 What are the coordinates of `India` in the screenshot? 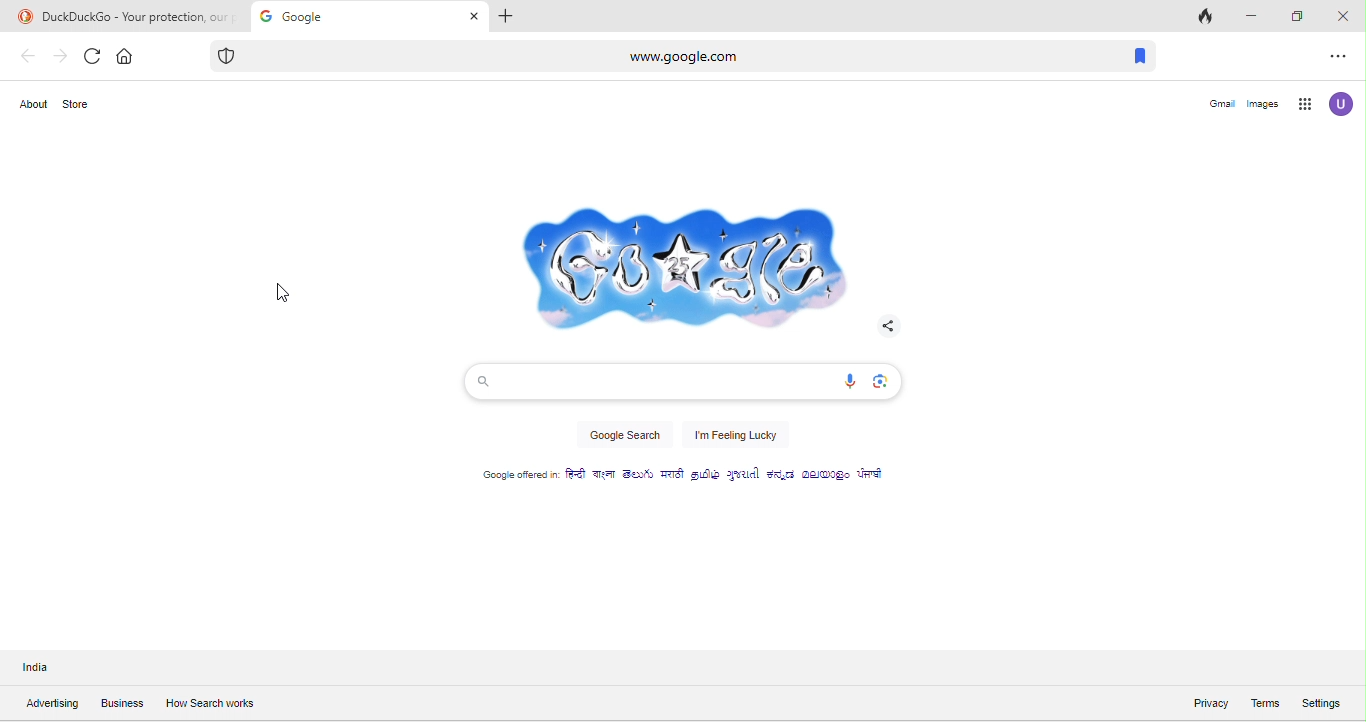 It's located at (43, 668).